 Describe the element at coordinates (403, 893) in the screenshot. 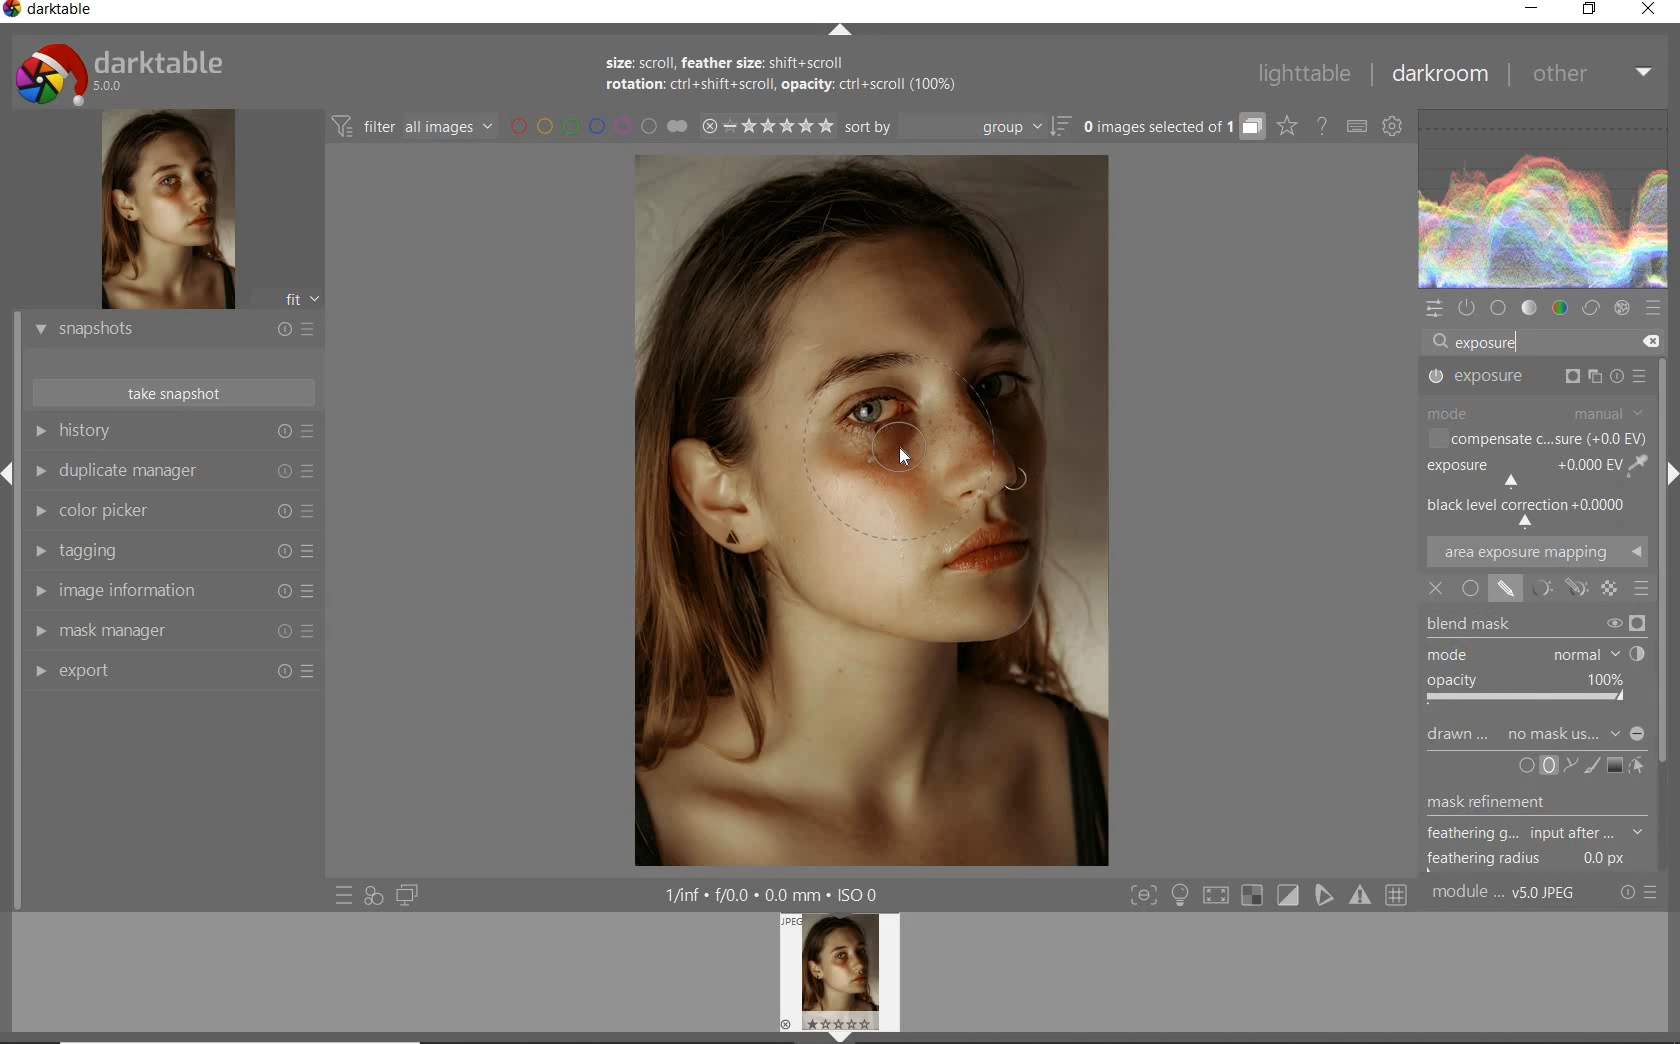

I see `display a second darkroom image below` at that location.